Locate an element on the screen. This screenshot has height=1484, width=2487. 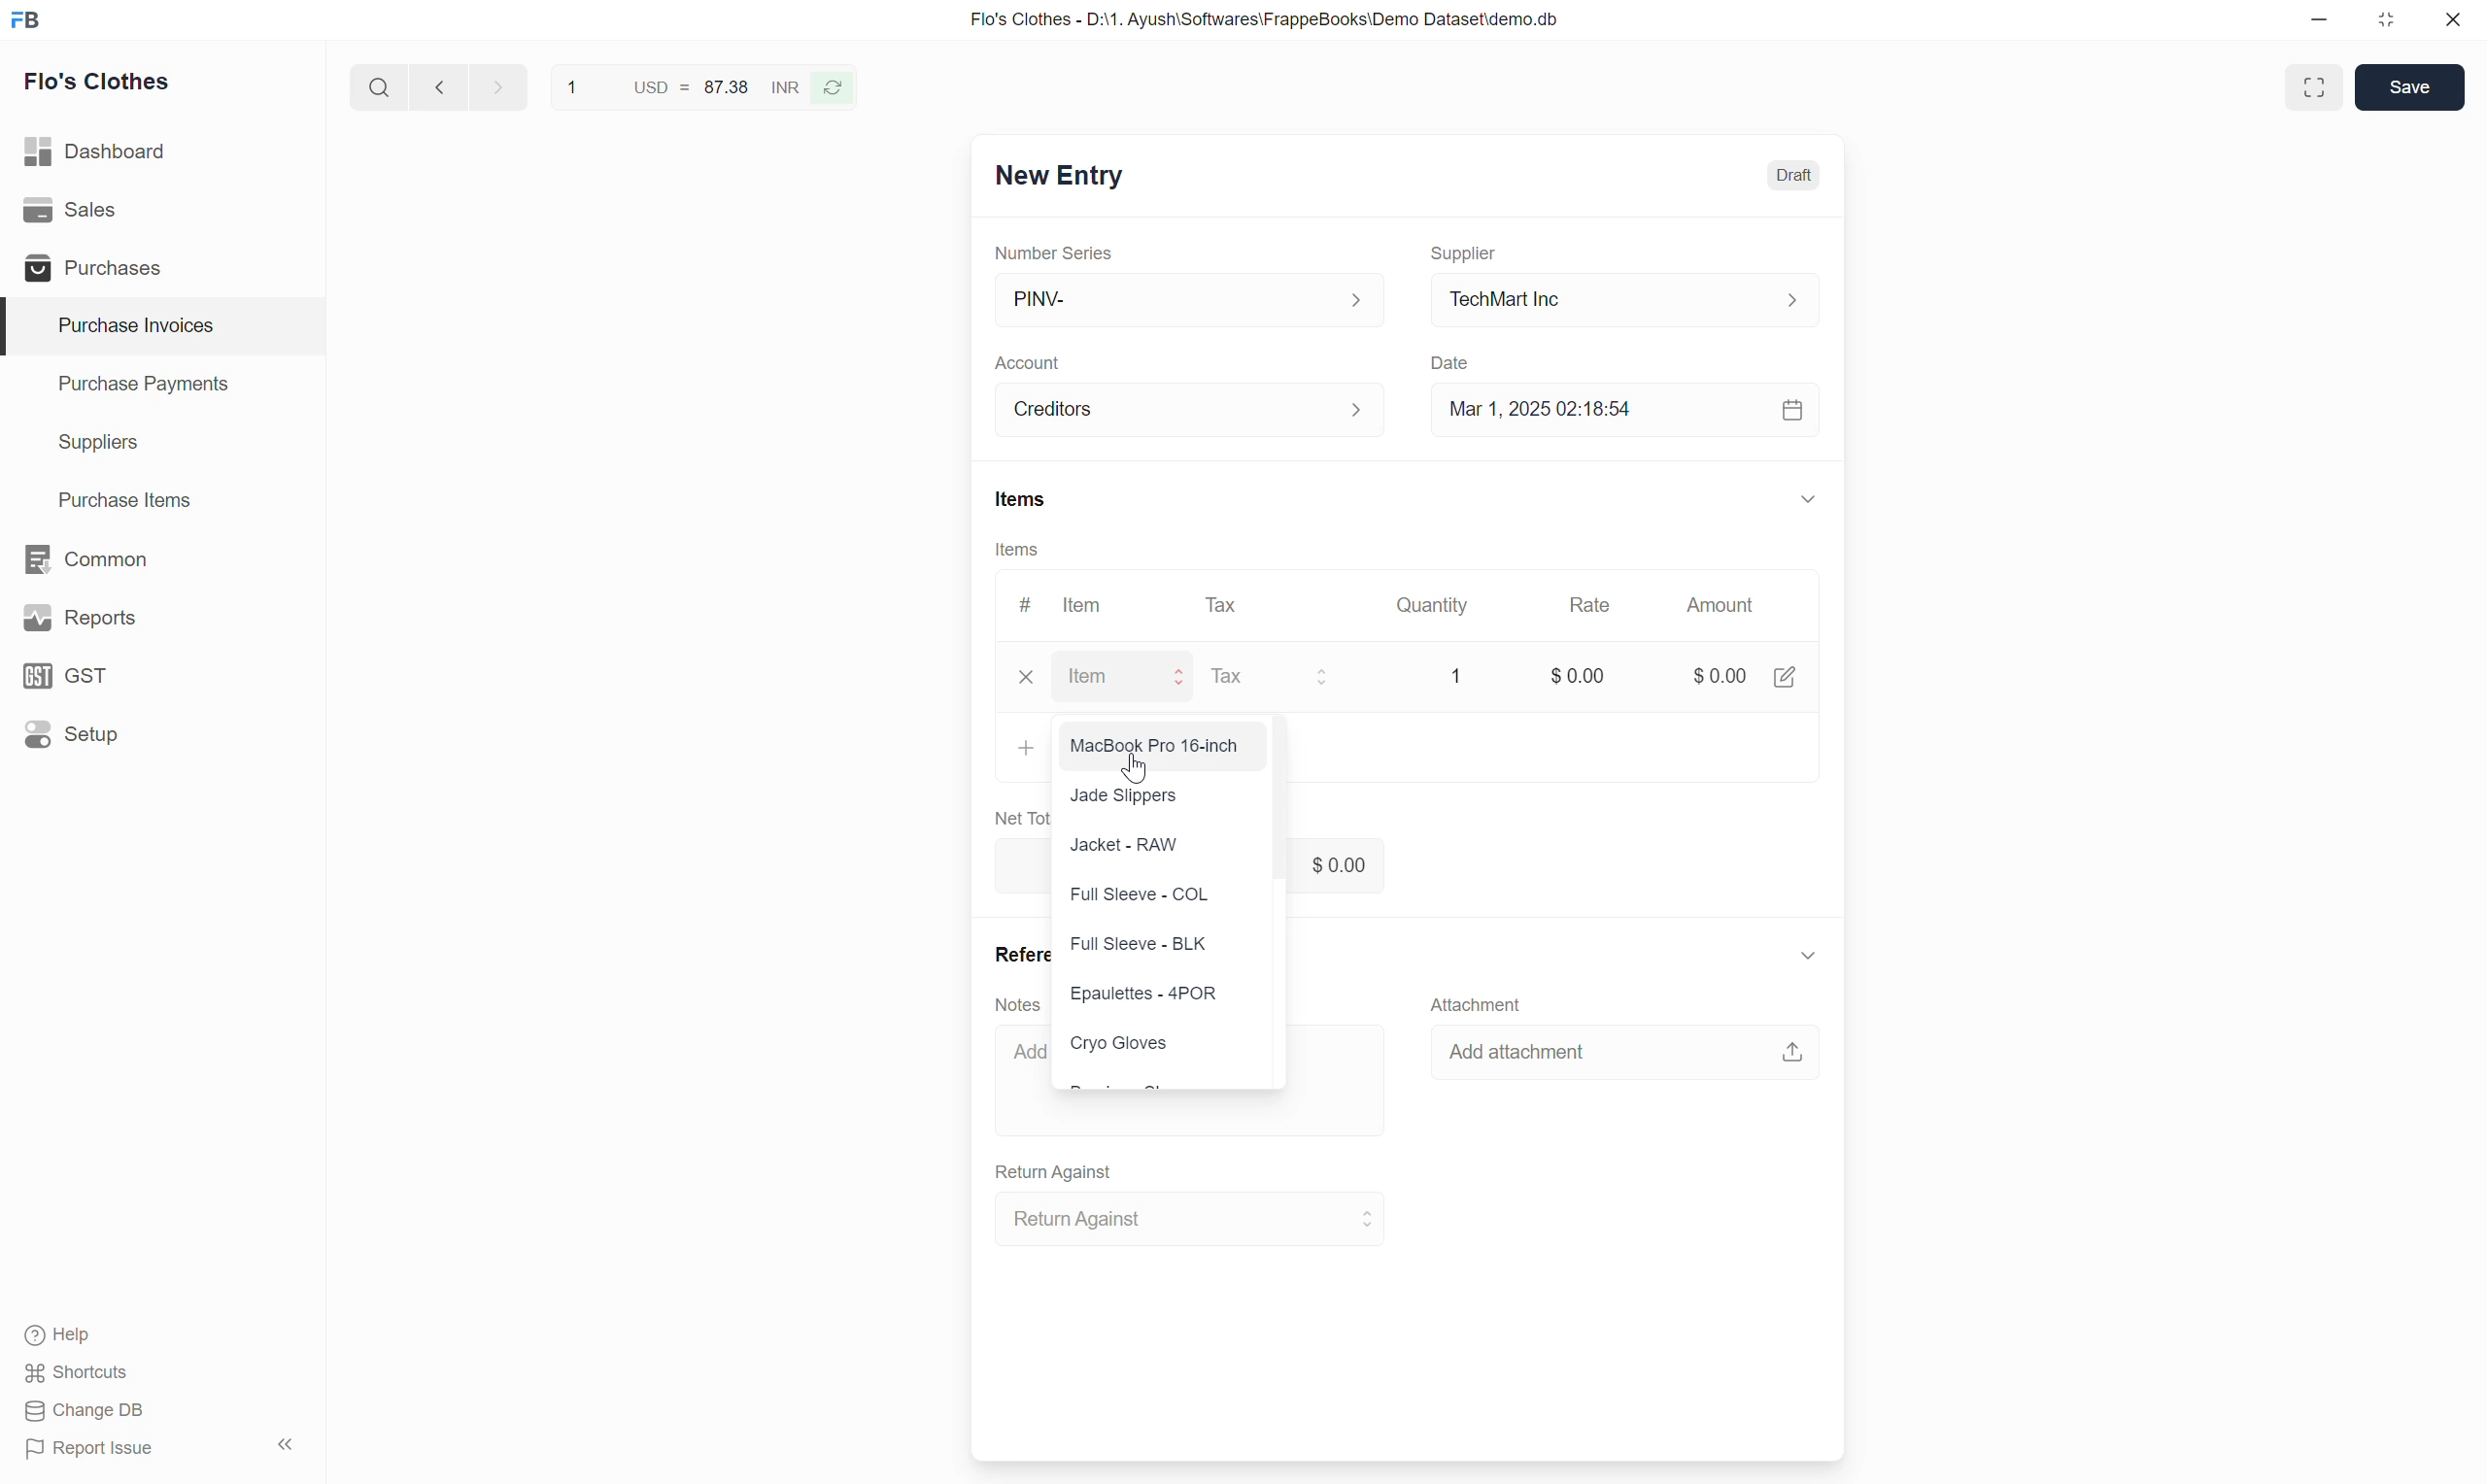
Previous is located at coordinates (440, 86).